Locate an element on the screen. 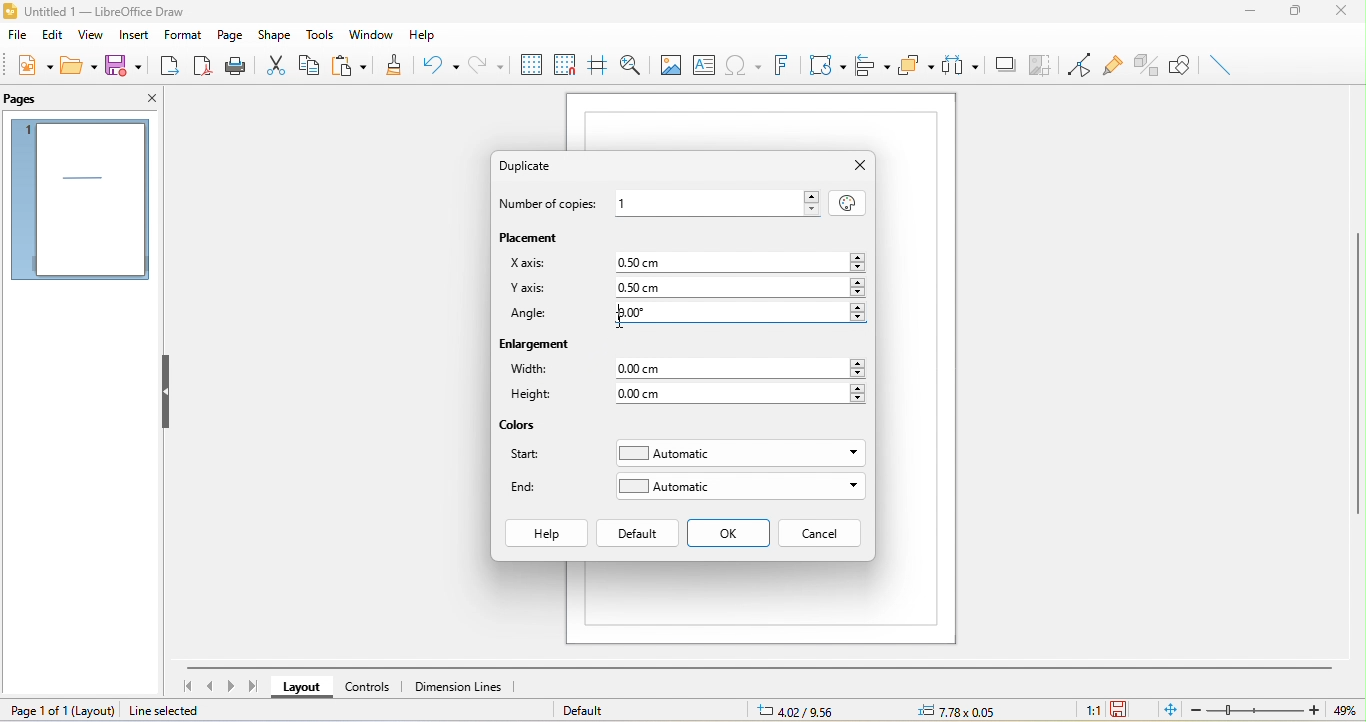 The width and height of the screenshot is (1366, 722). tools is located at coordinates (322, 35).